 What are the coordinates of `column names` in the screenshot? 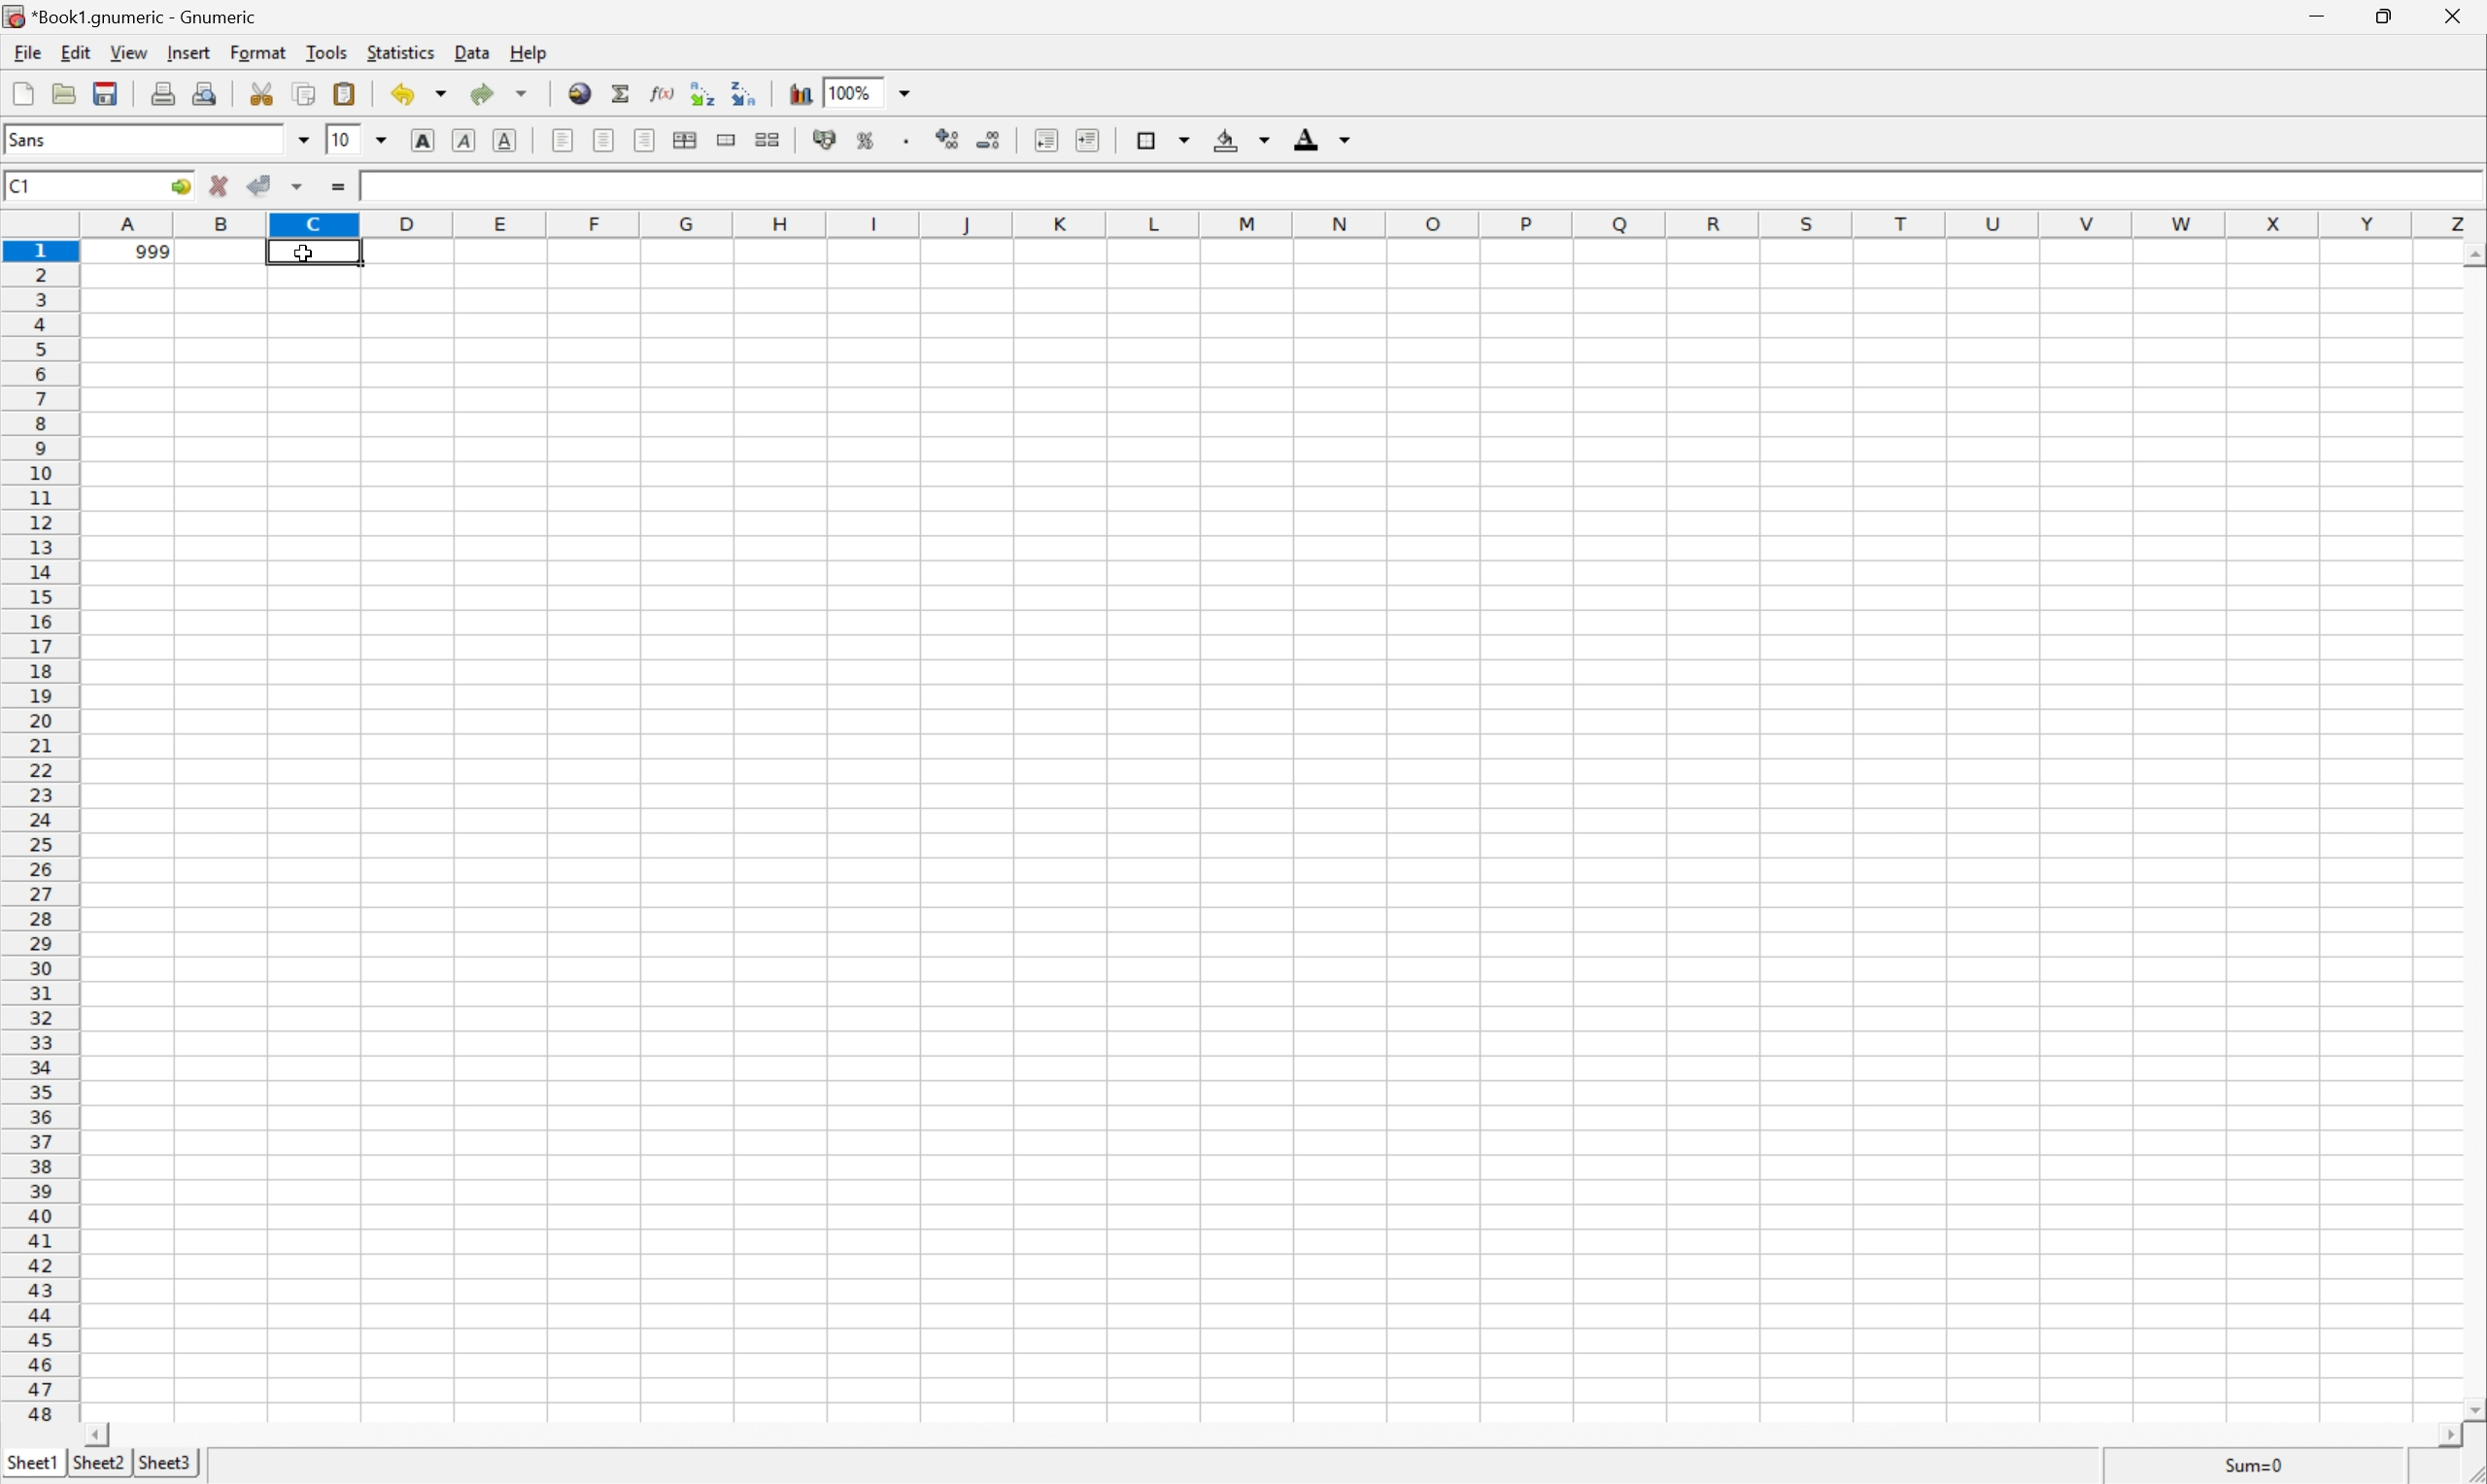 It's located at (1287, 225).